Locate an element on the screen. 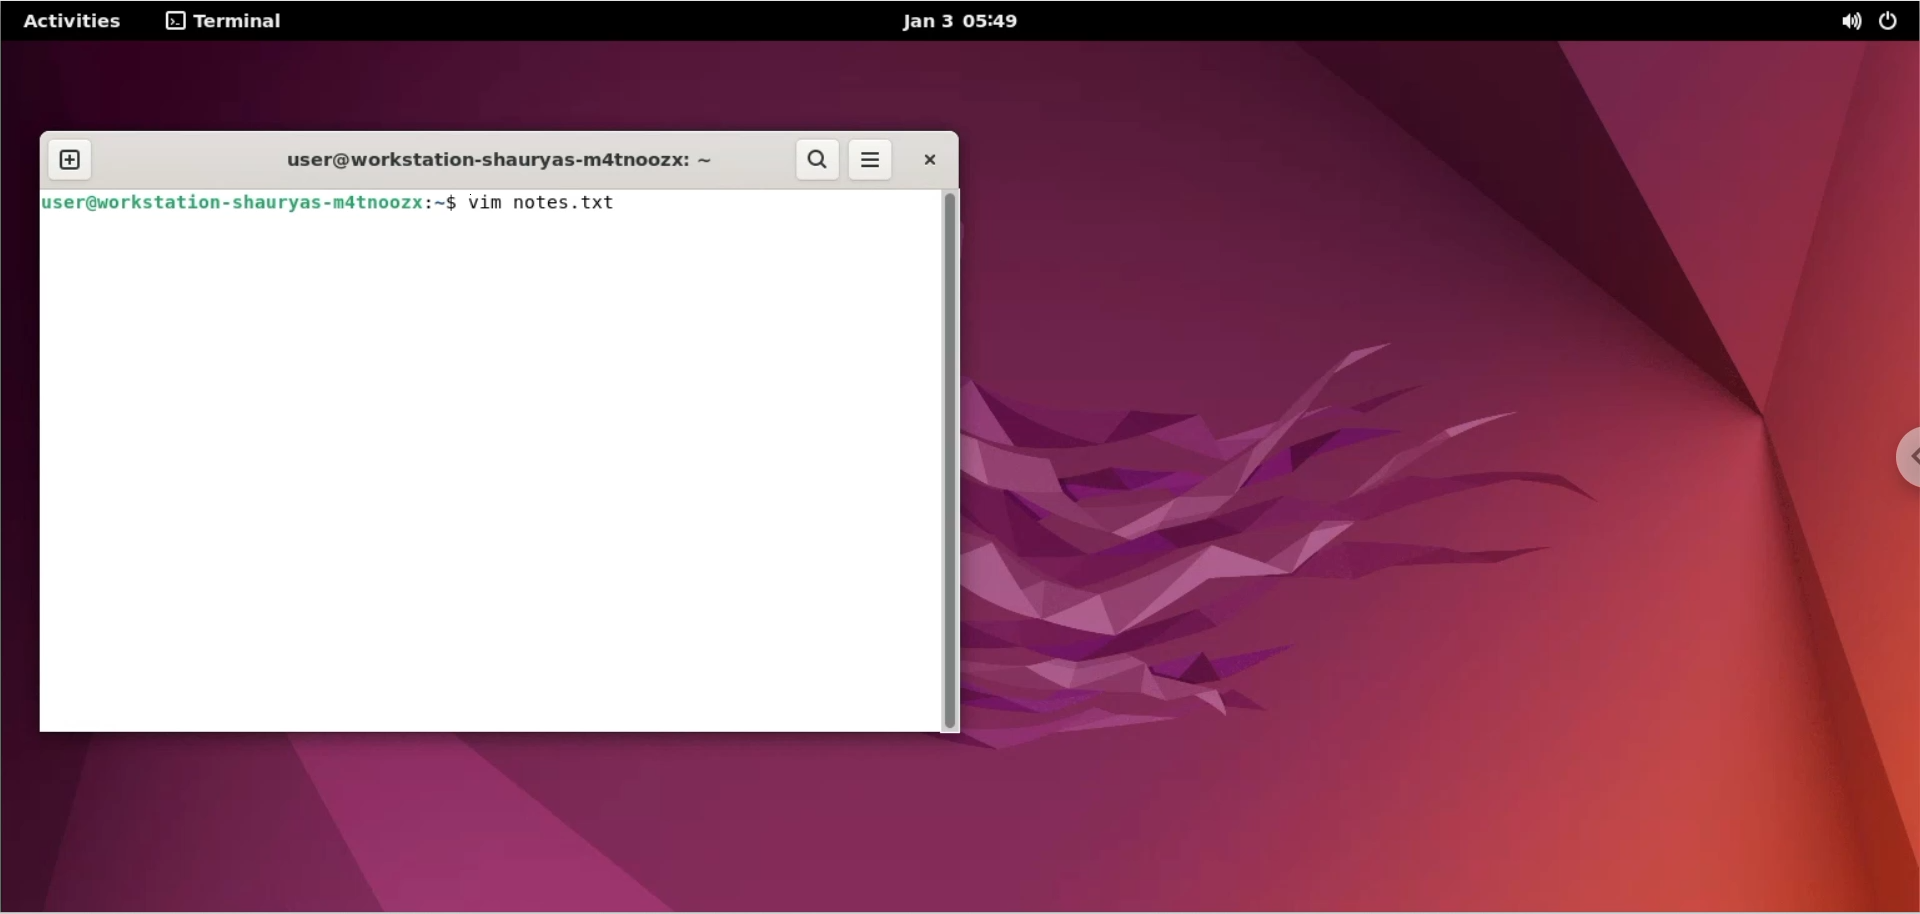 This screenshot has height=914, width=1920. user@workstation-shauryas-m4tnoozx: ~$ is located at coordinates (249, 202).